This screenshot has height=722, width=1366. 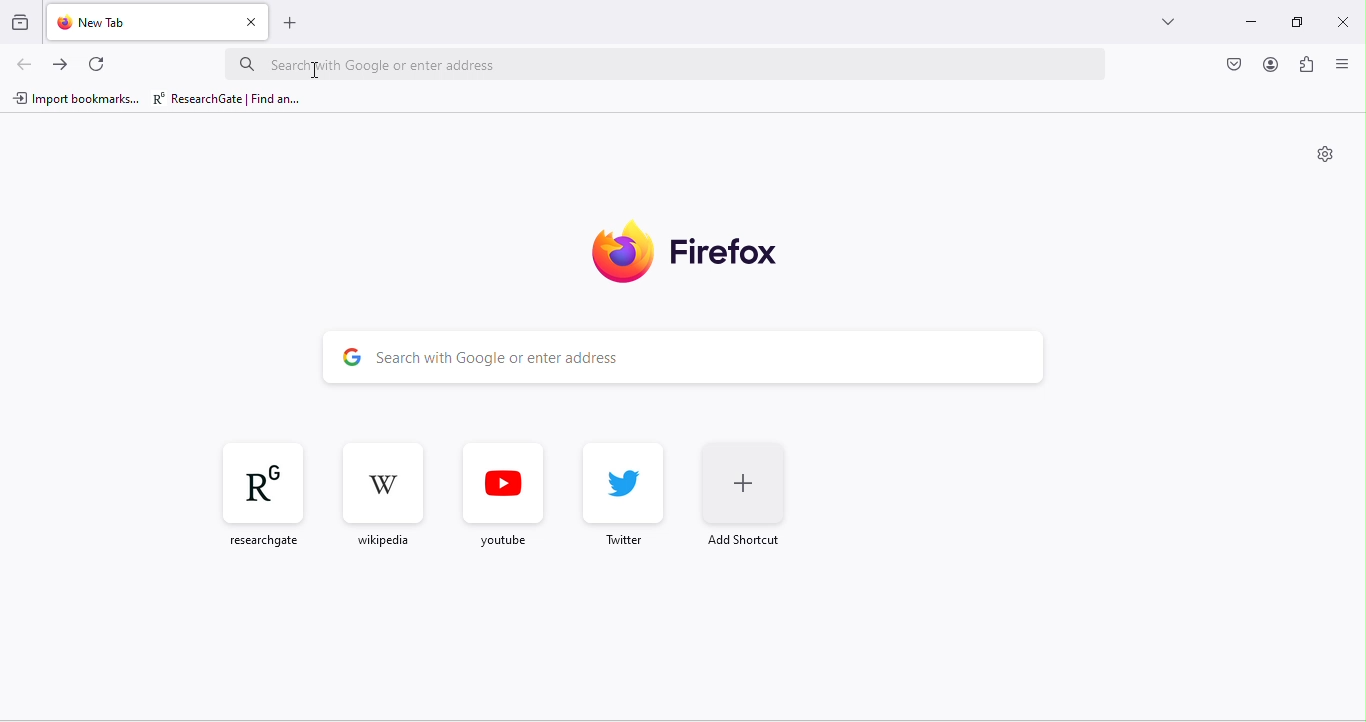 I want to click on import bookmarks, so click(x=76, y=99).